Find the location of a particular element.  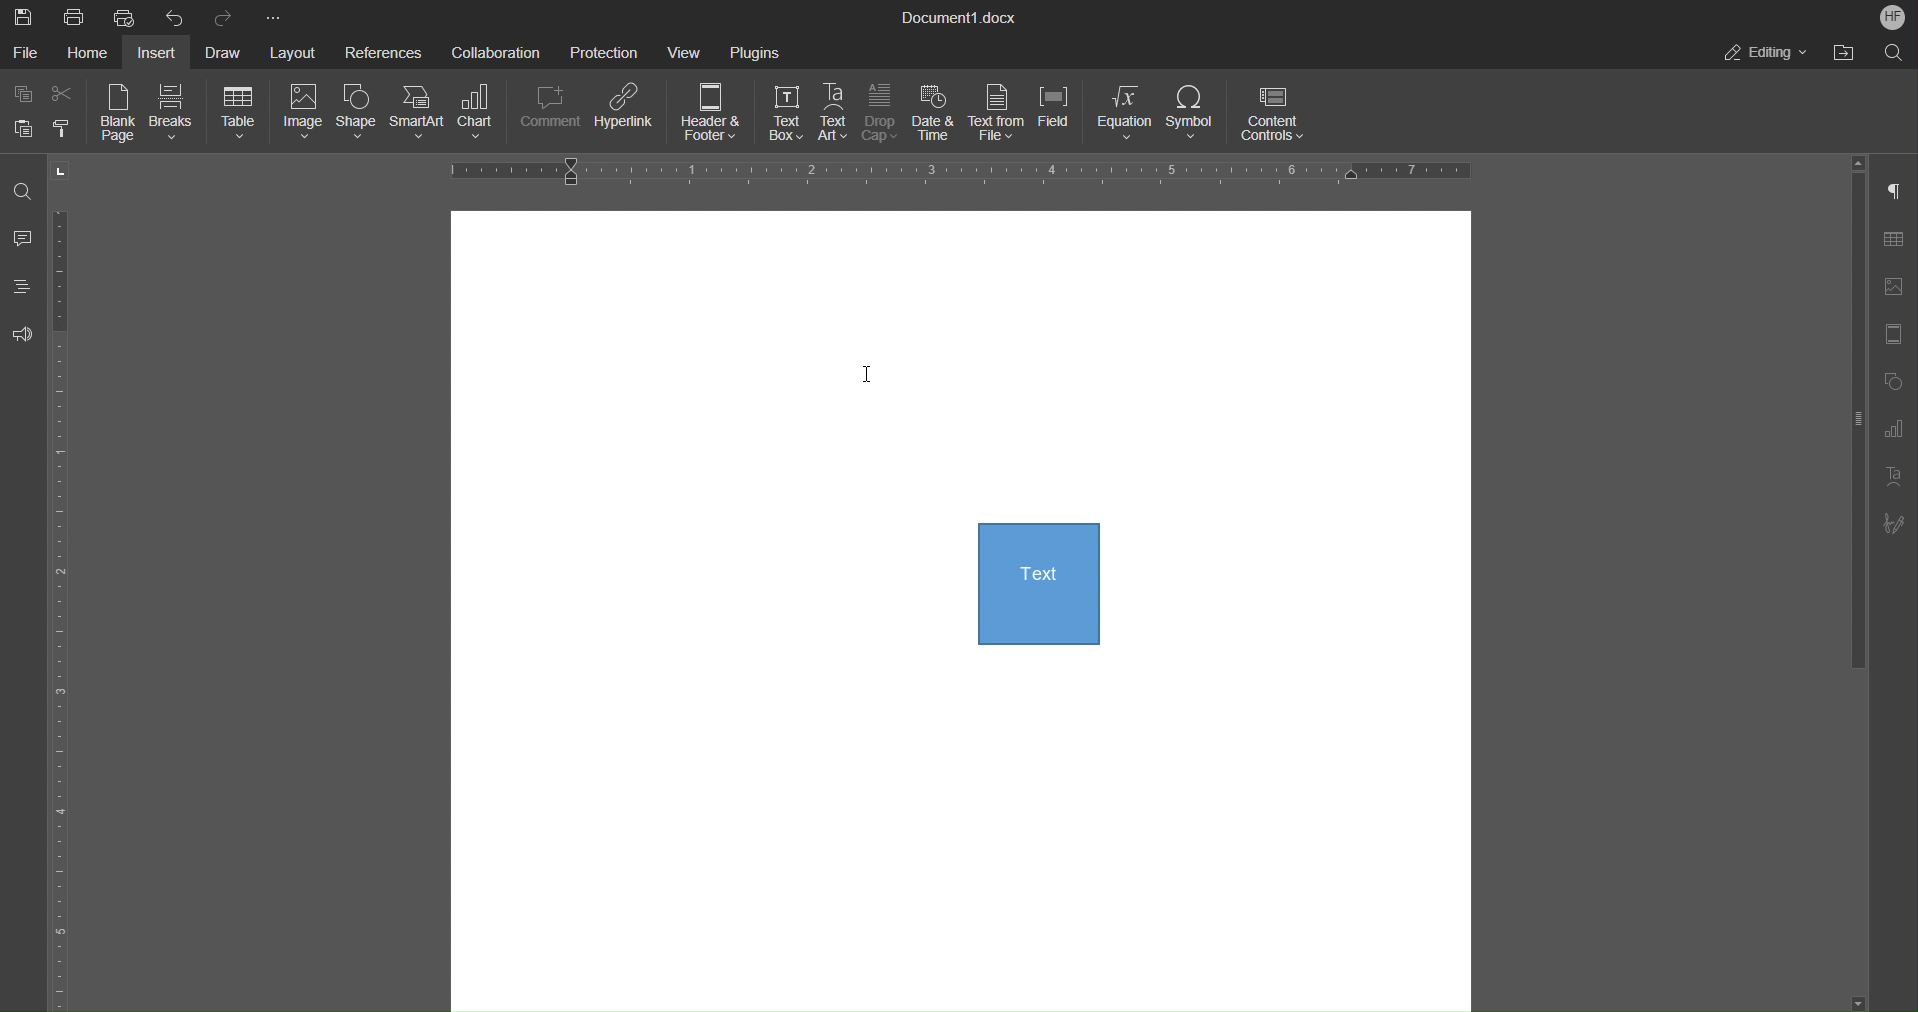

Undo is located at coordinates (175, 16).